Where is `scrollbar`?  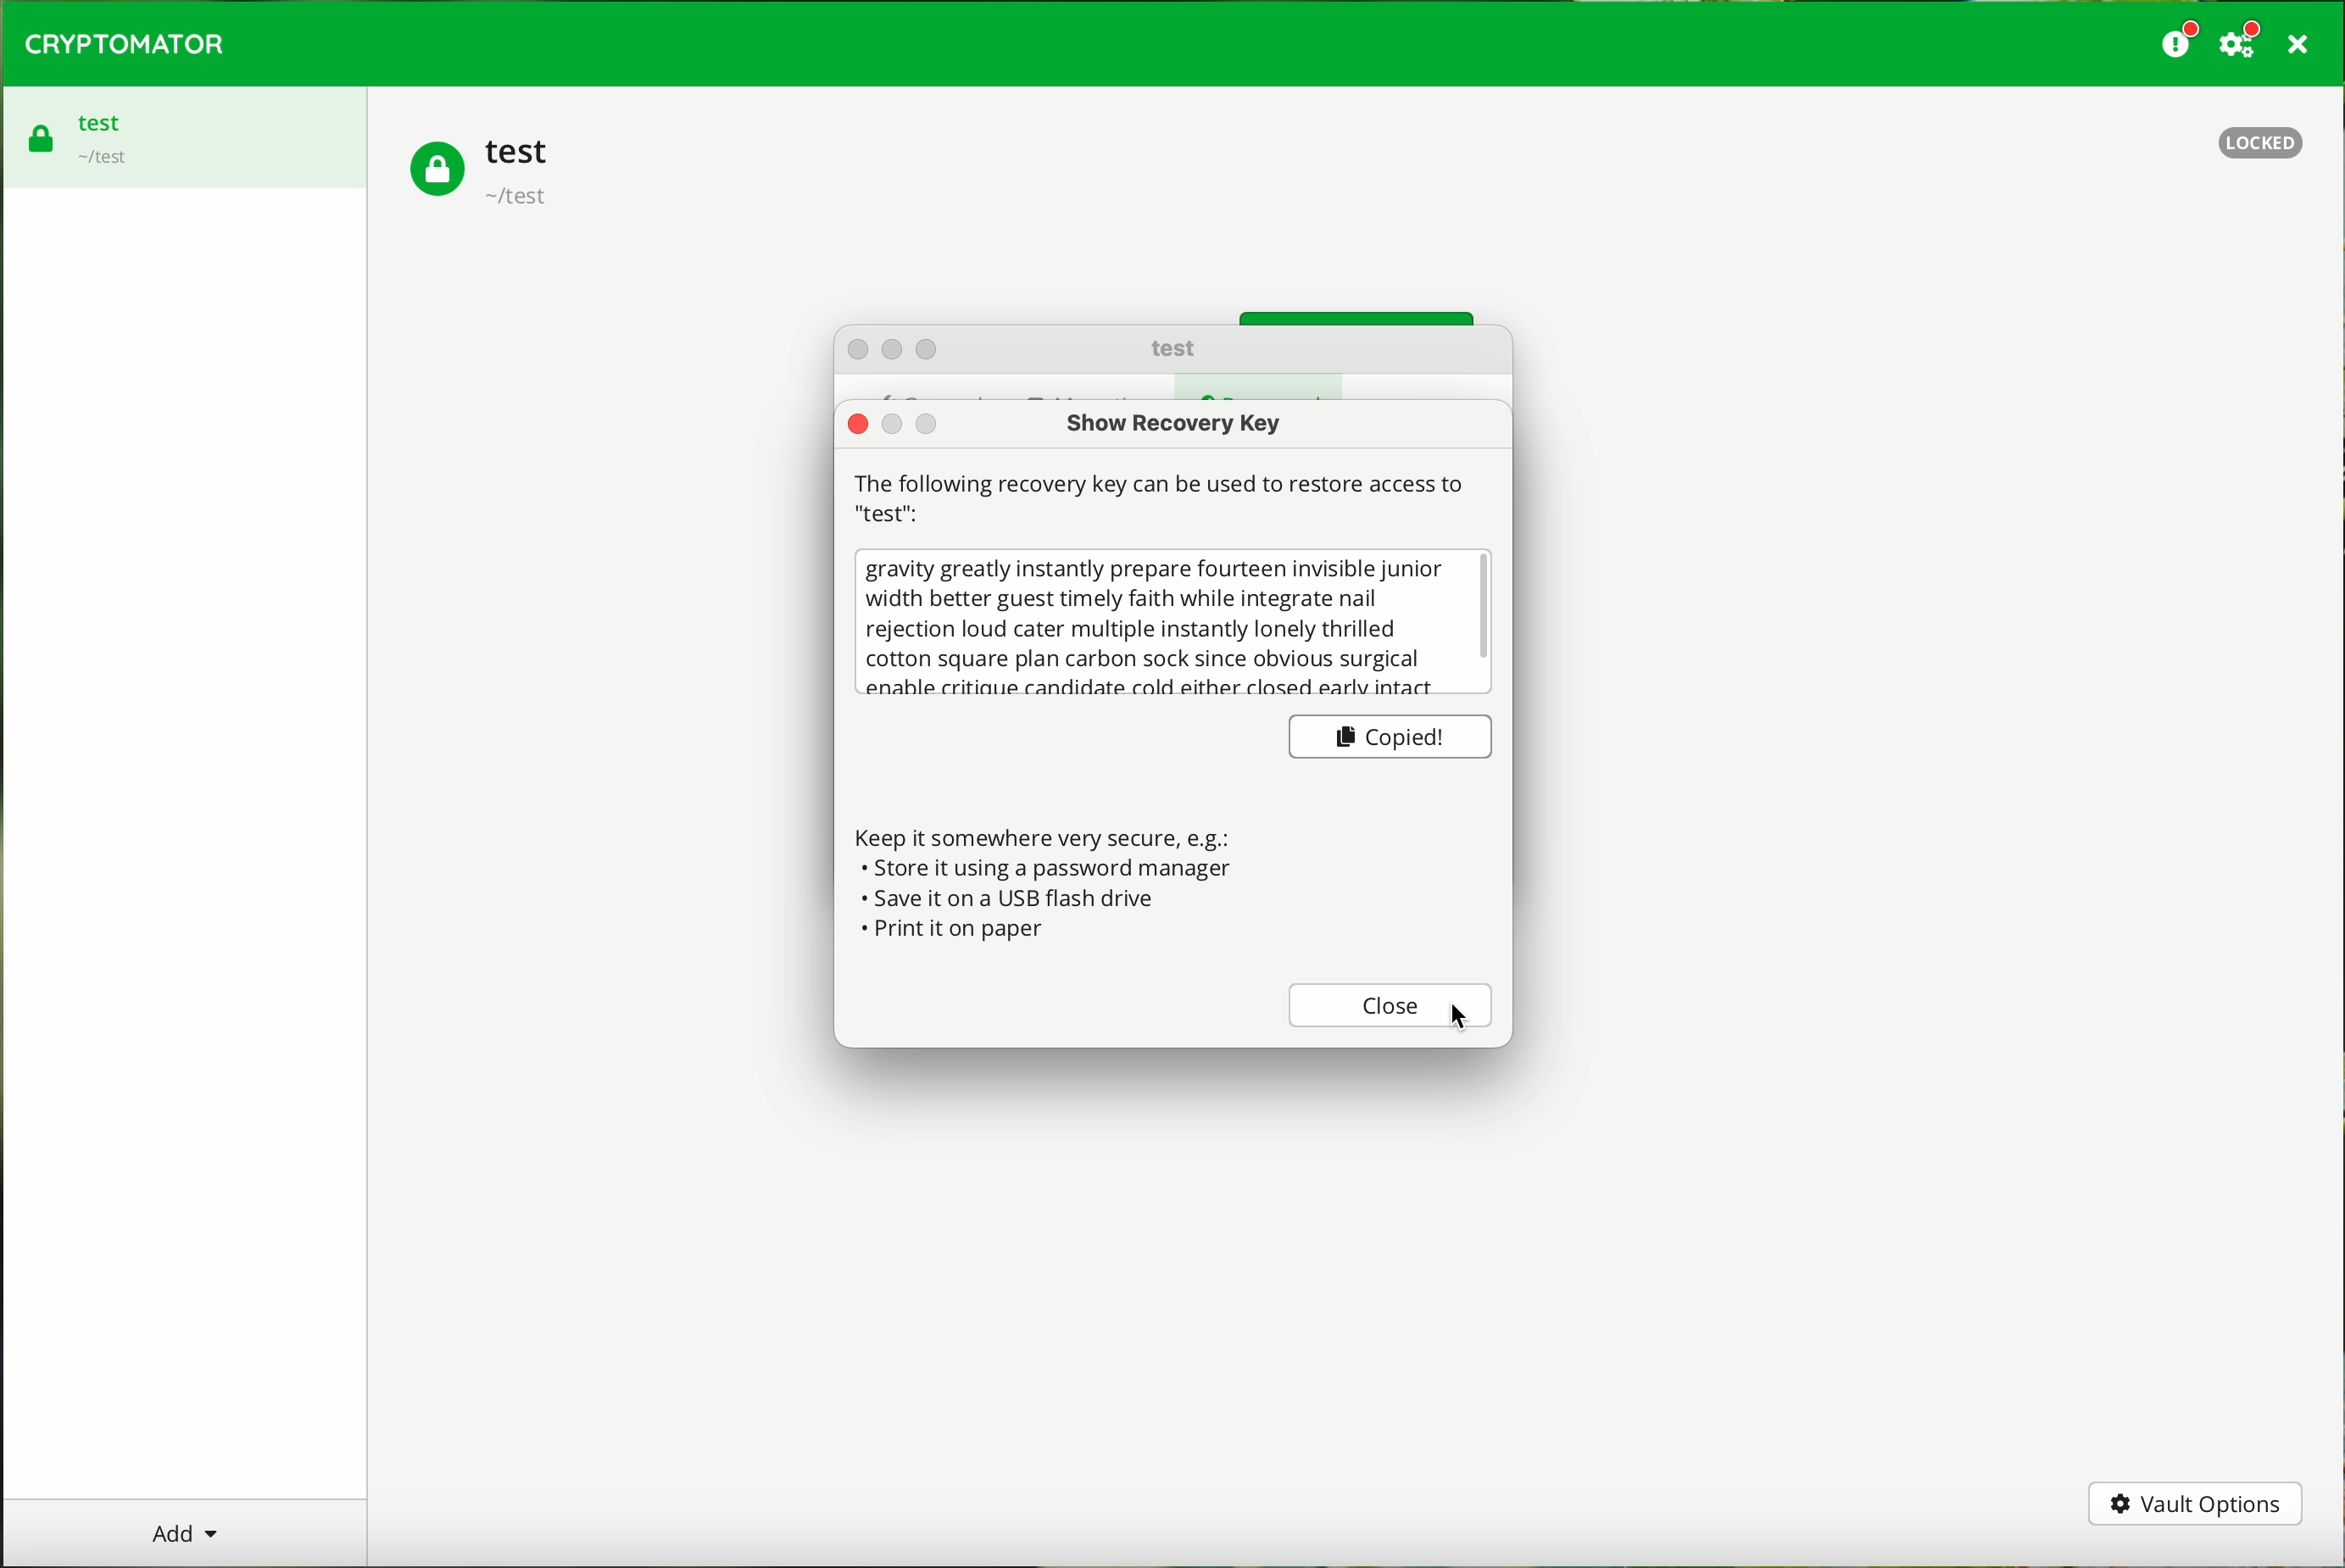 scrollbar is located at coordinates (1486, 625).